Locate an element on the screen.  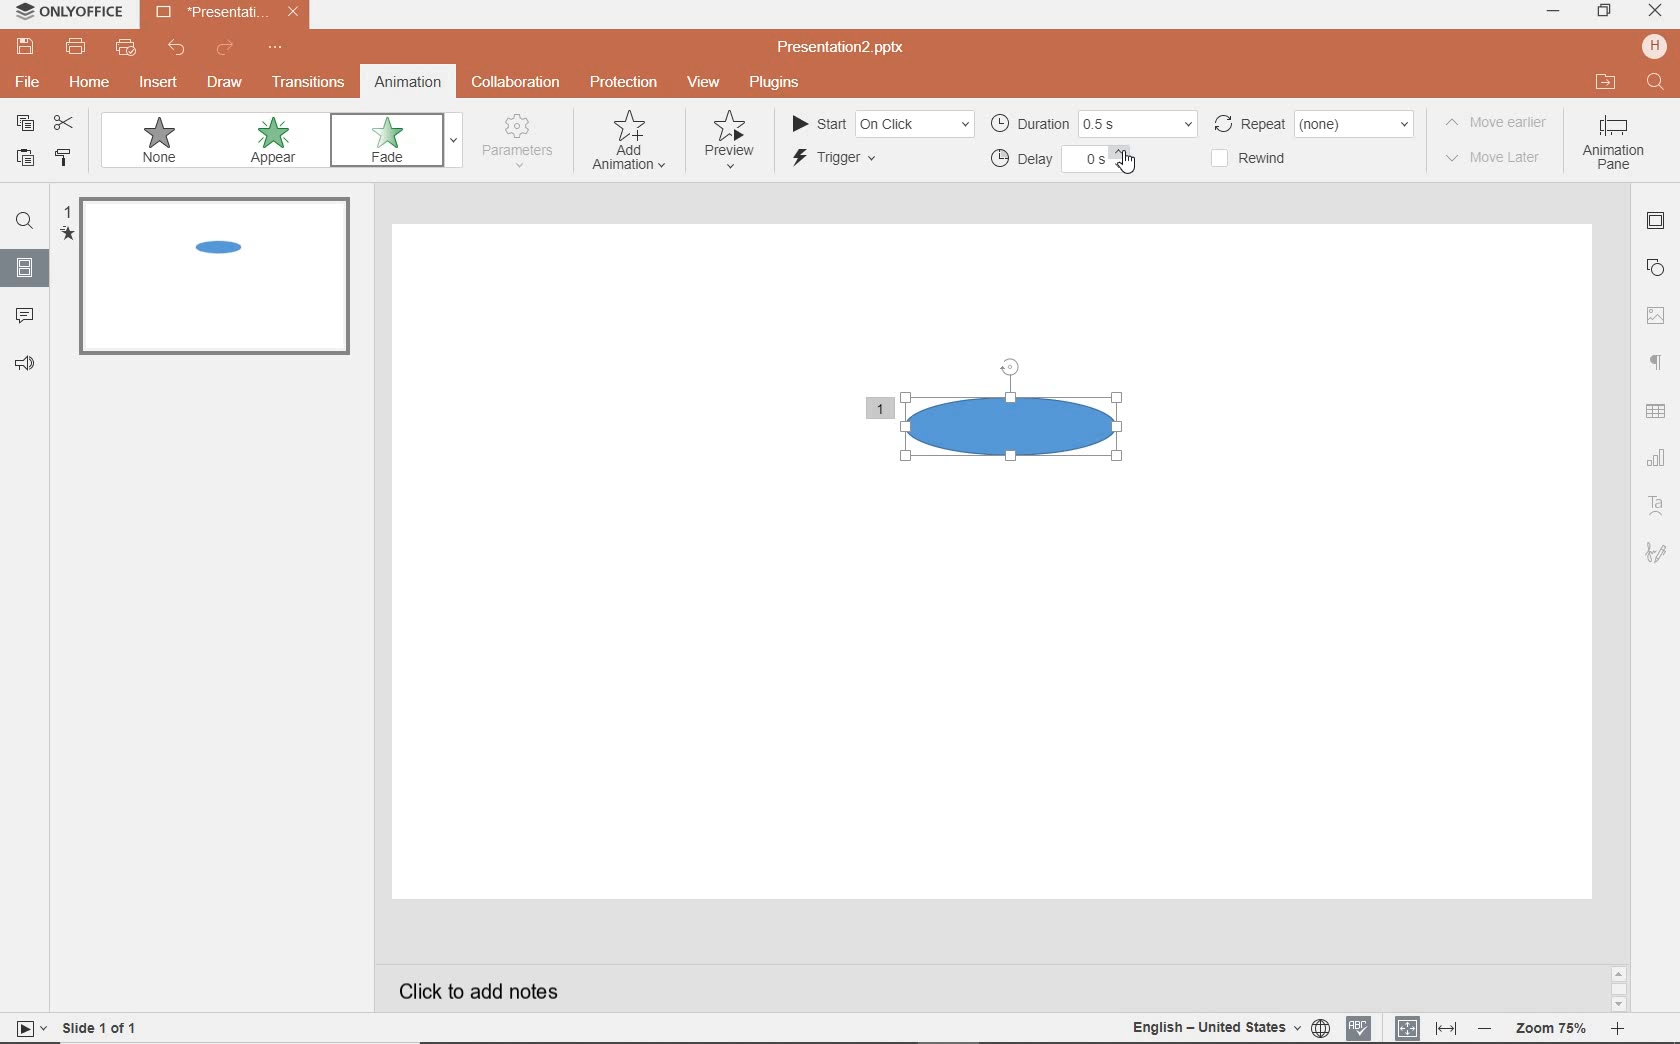
slide 1 is located at coordinates (212, 280).